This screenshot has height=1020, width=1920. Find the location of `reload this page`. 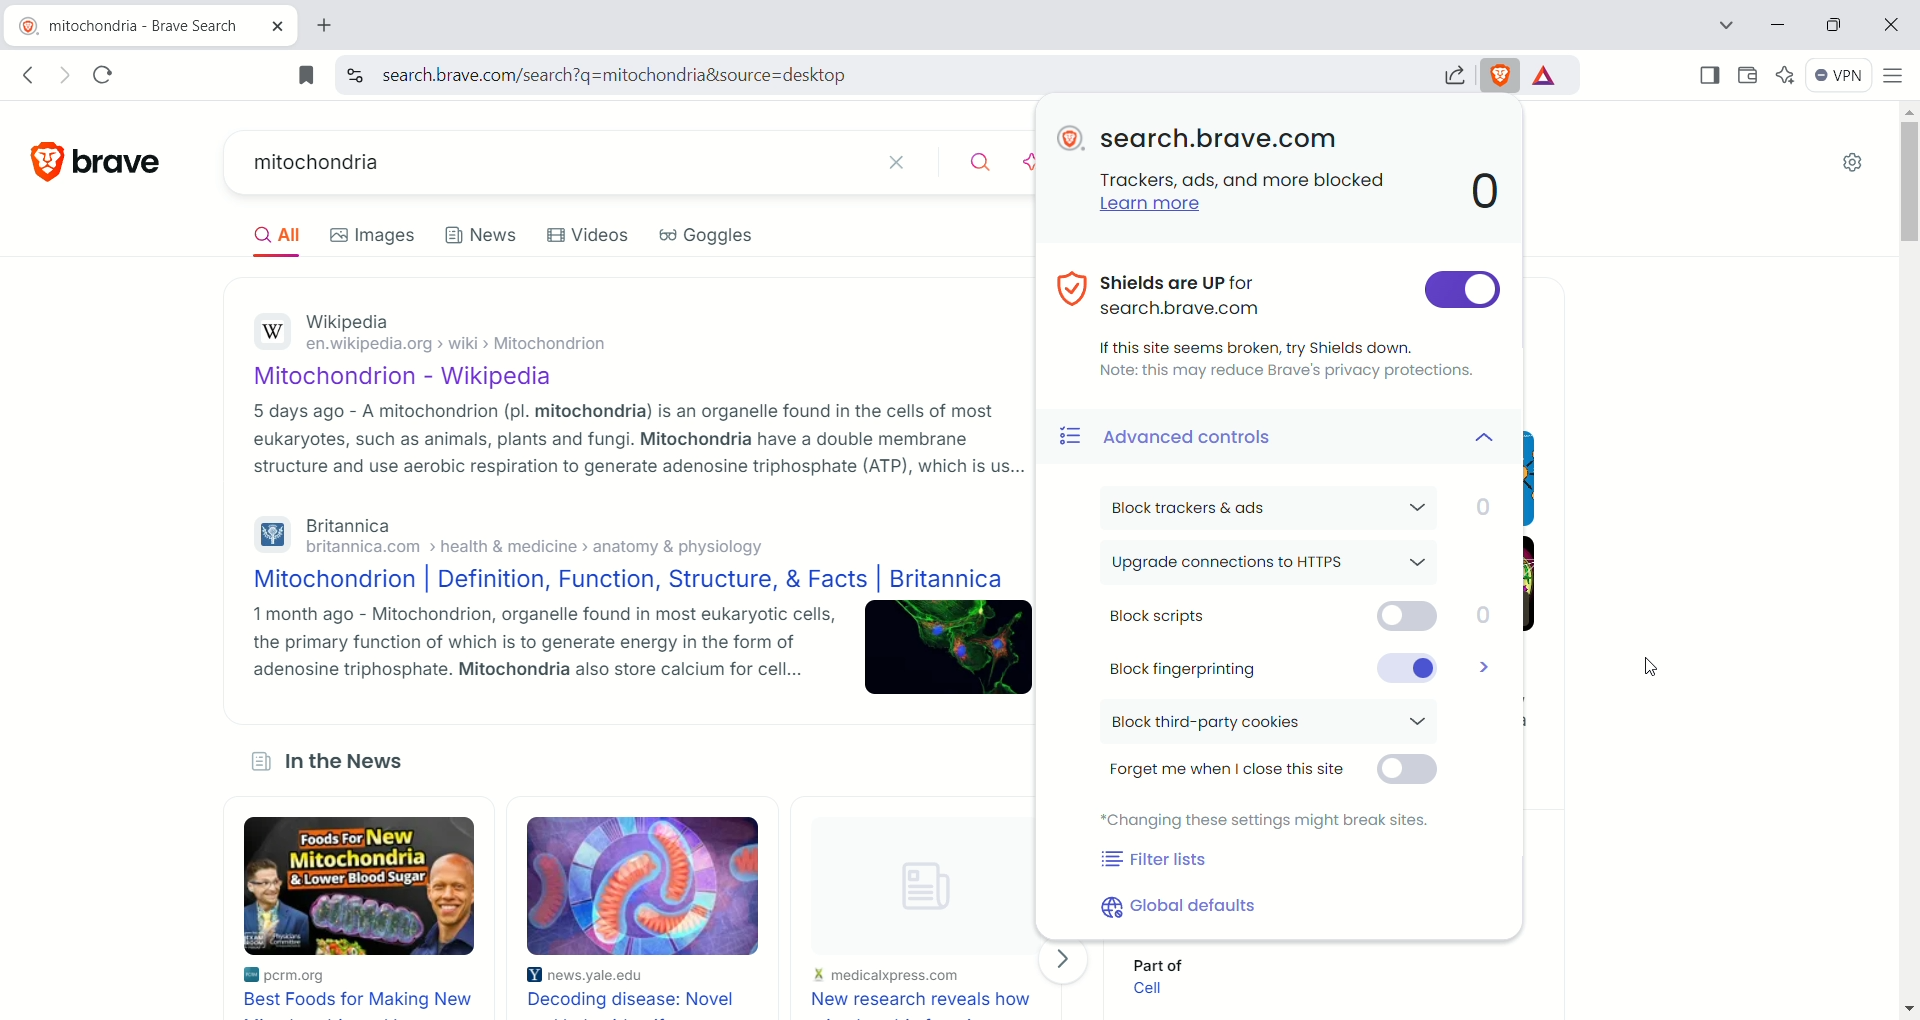

reload this page is located at coordinates (106, 74).